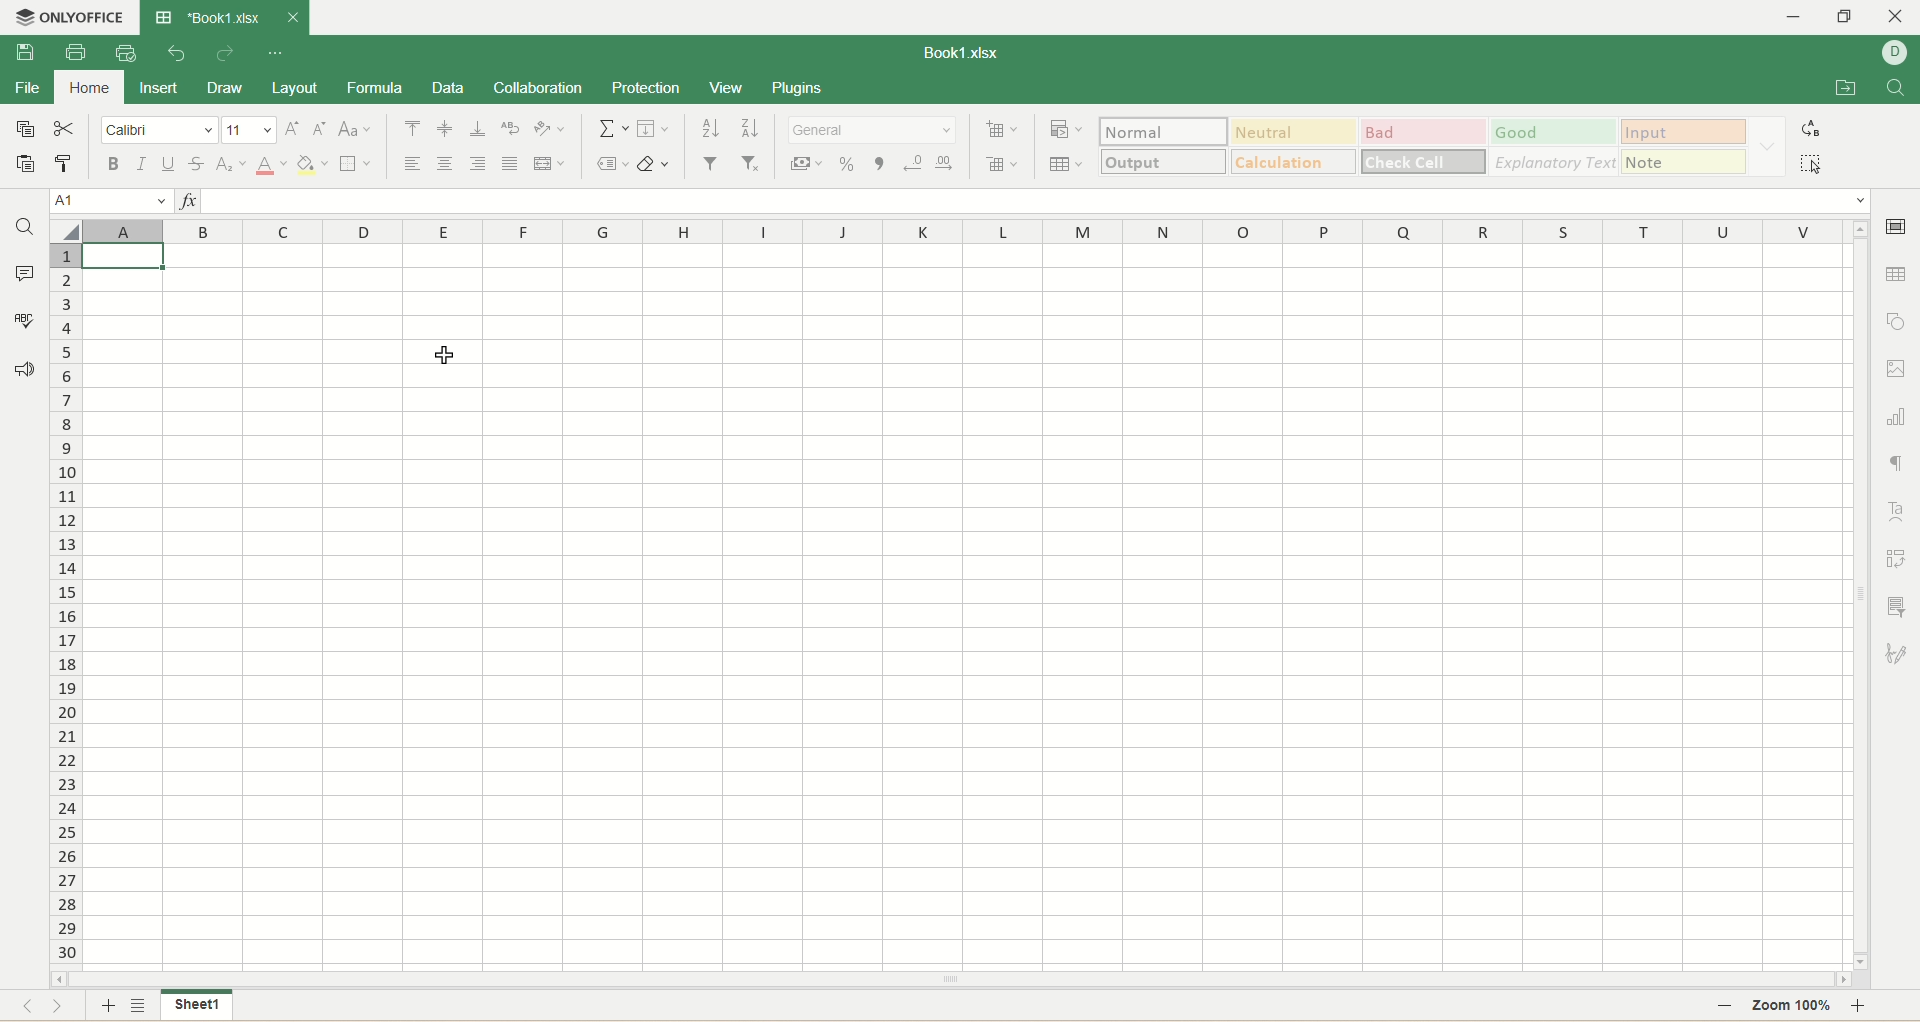 Image resolution: width=1920 pixels, height=1022 pixels. What do you see at coordinates (445, 129) in the screenshot?
I see `align middle` at bounding box center [445, 129].